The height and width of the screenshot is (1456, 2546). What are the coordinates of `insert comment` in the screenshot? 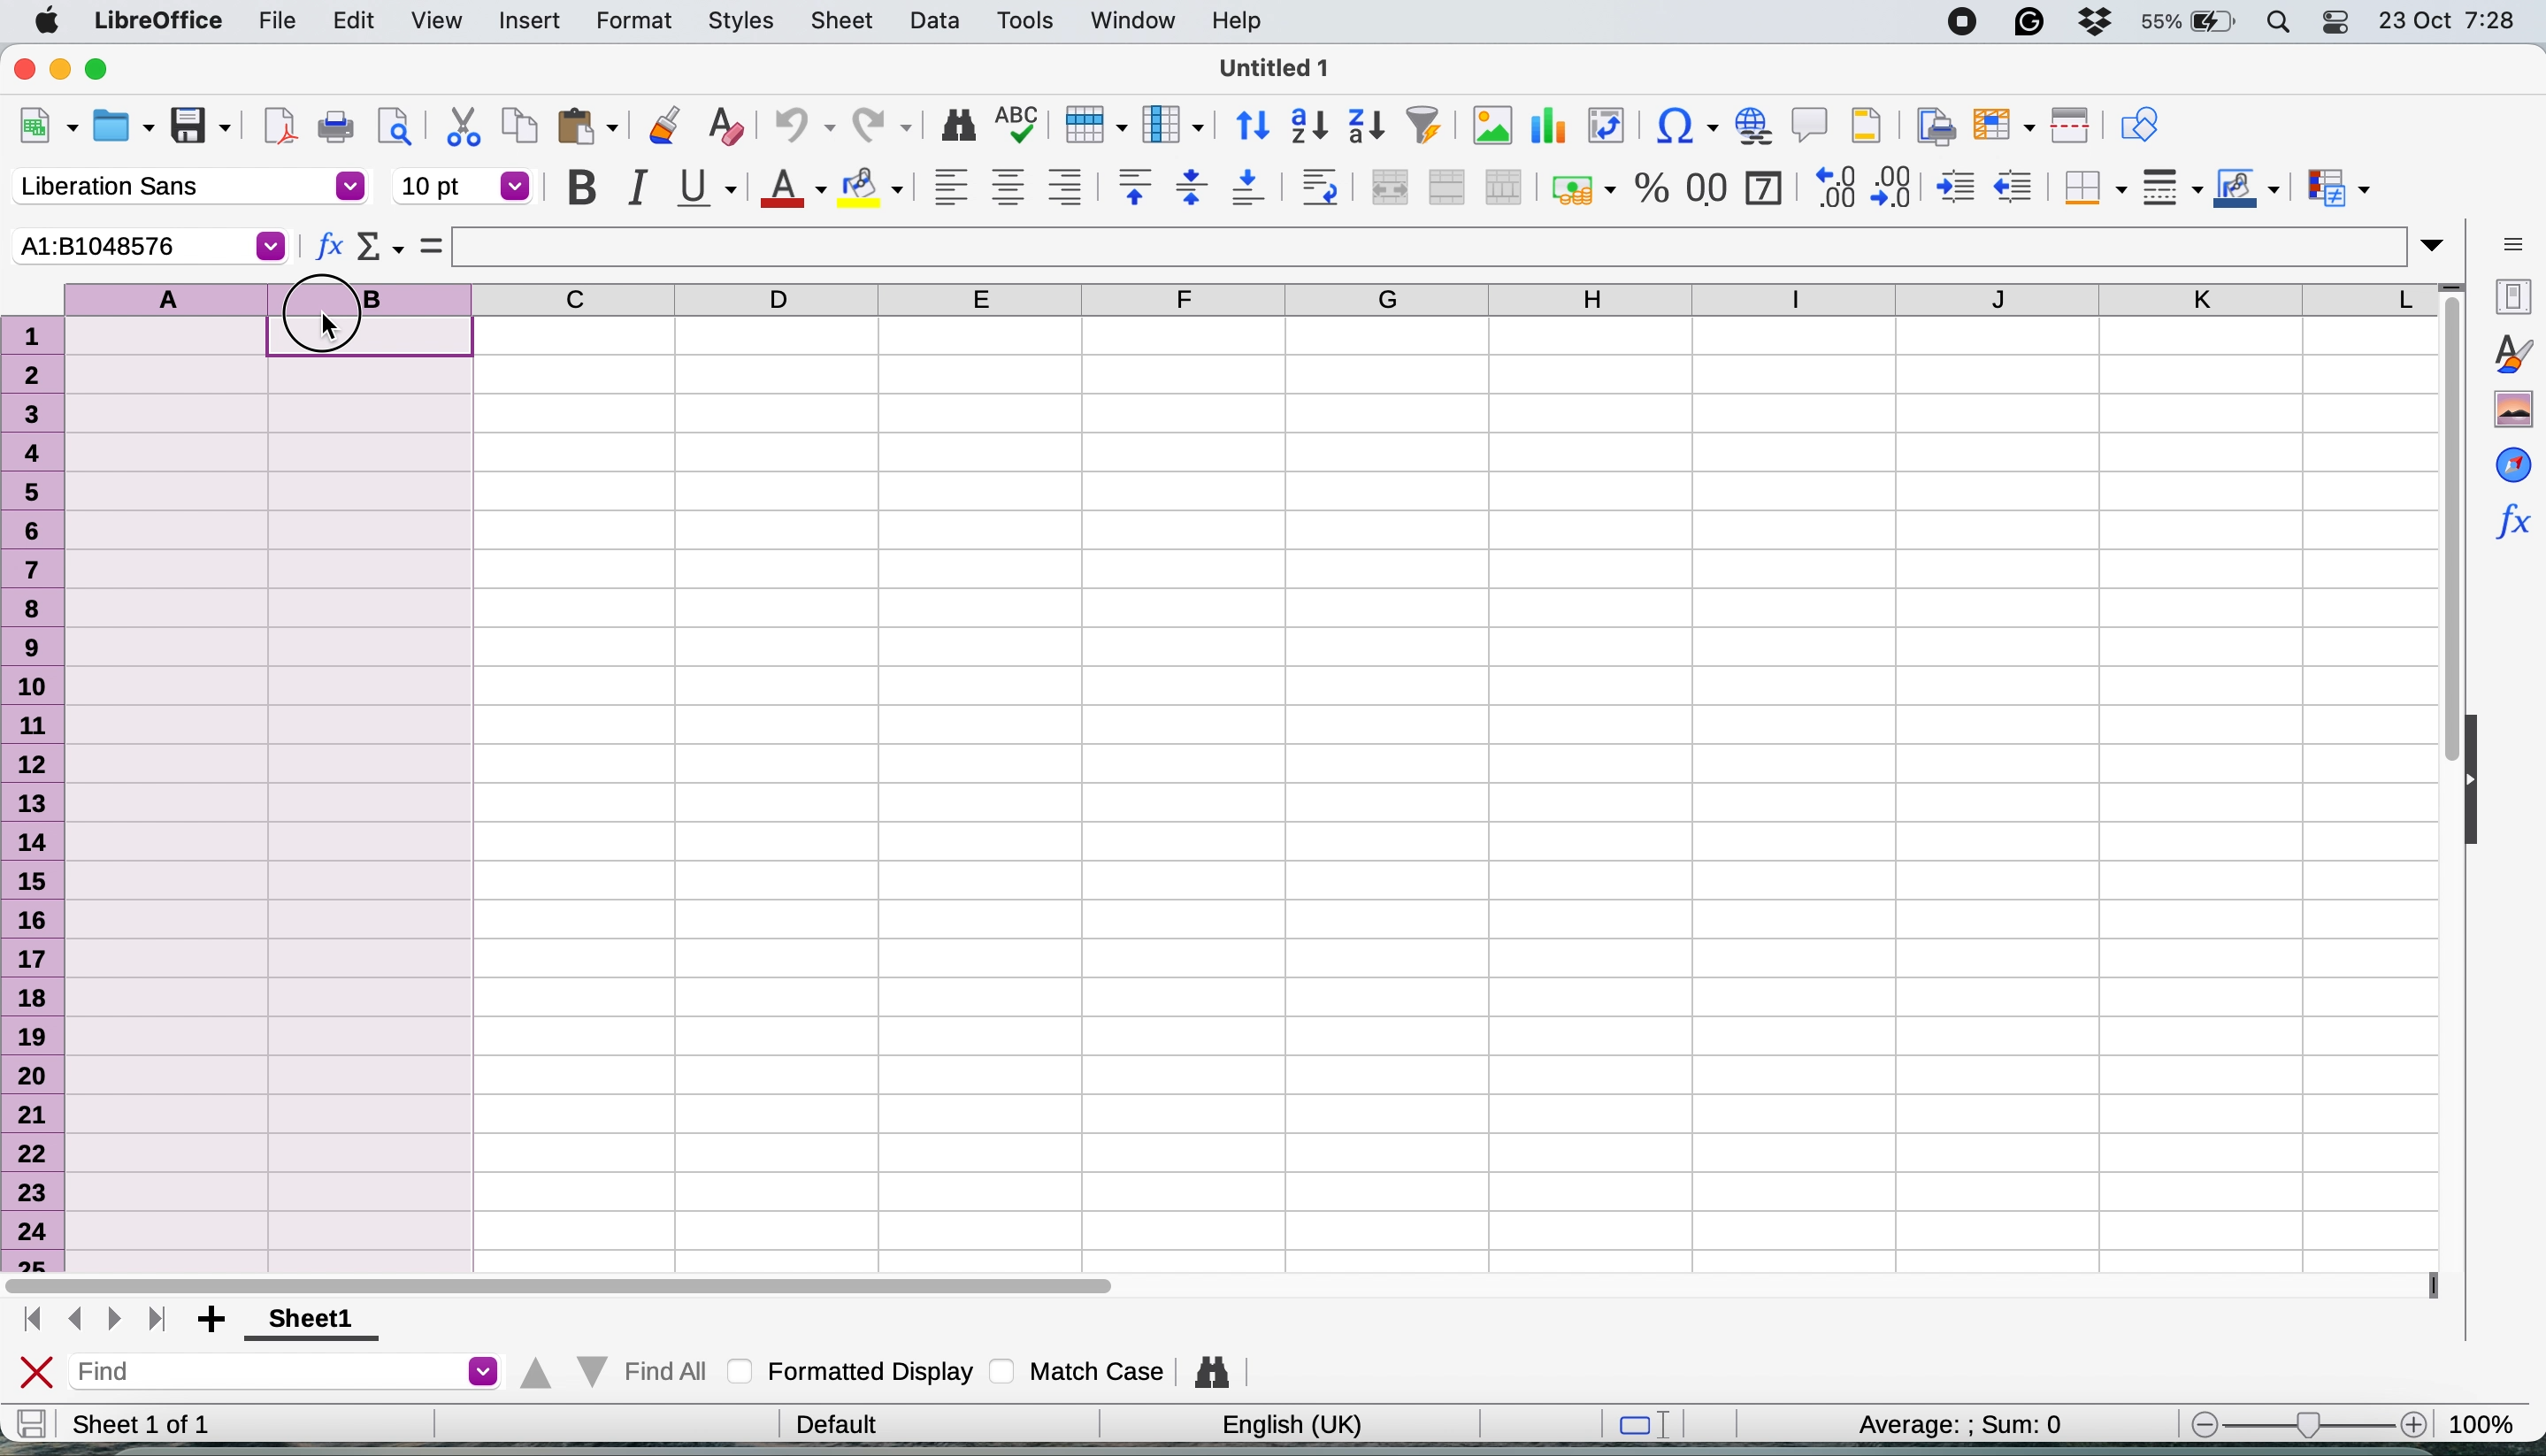 It's located at (1807, 126).